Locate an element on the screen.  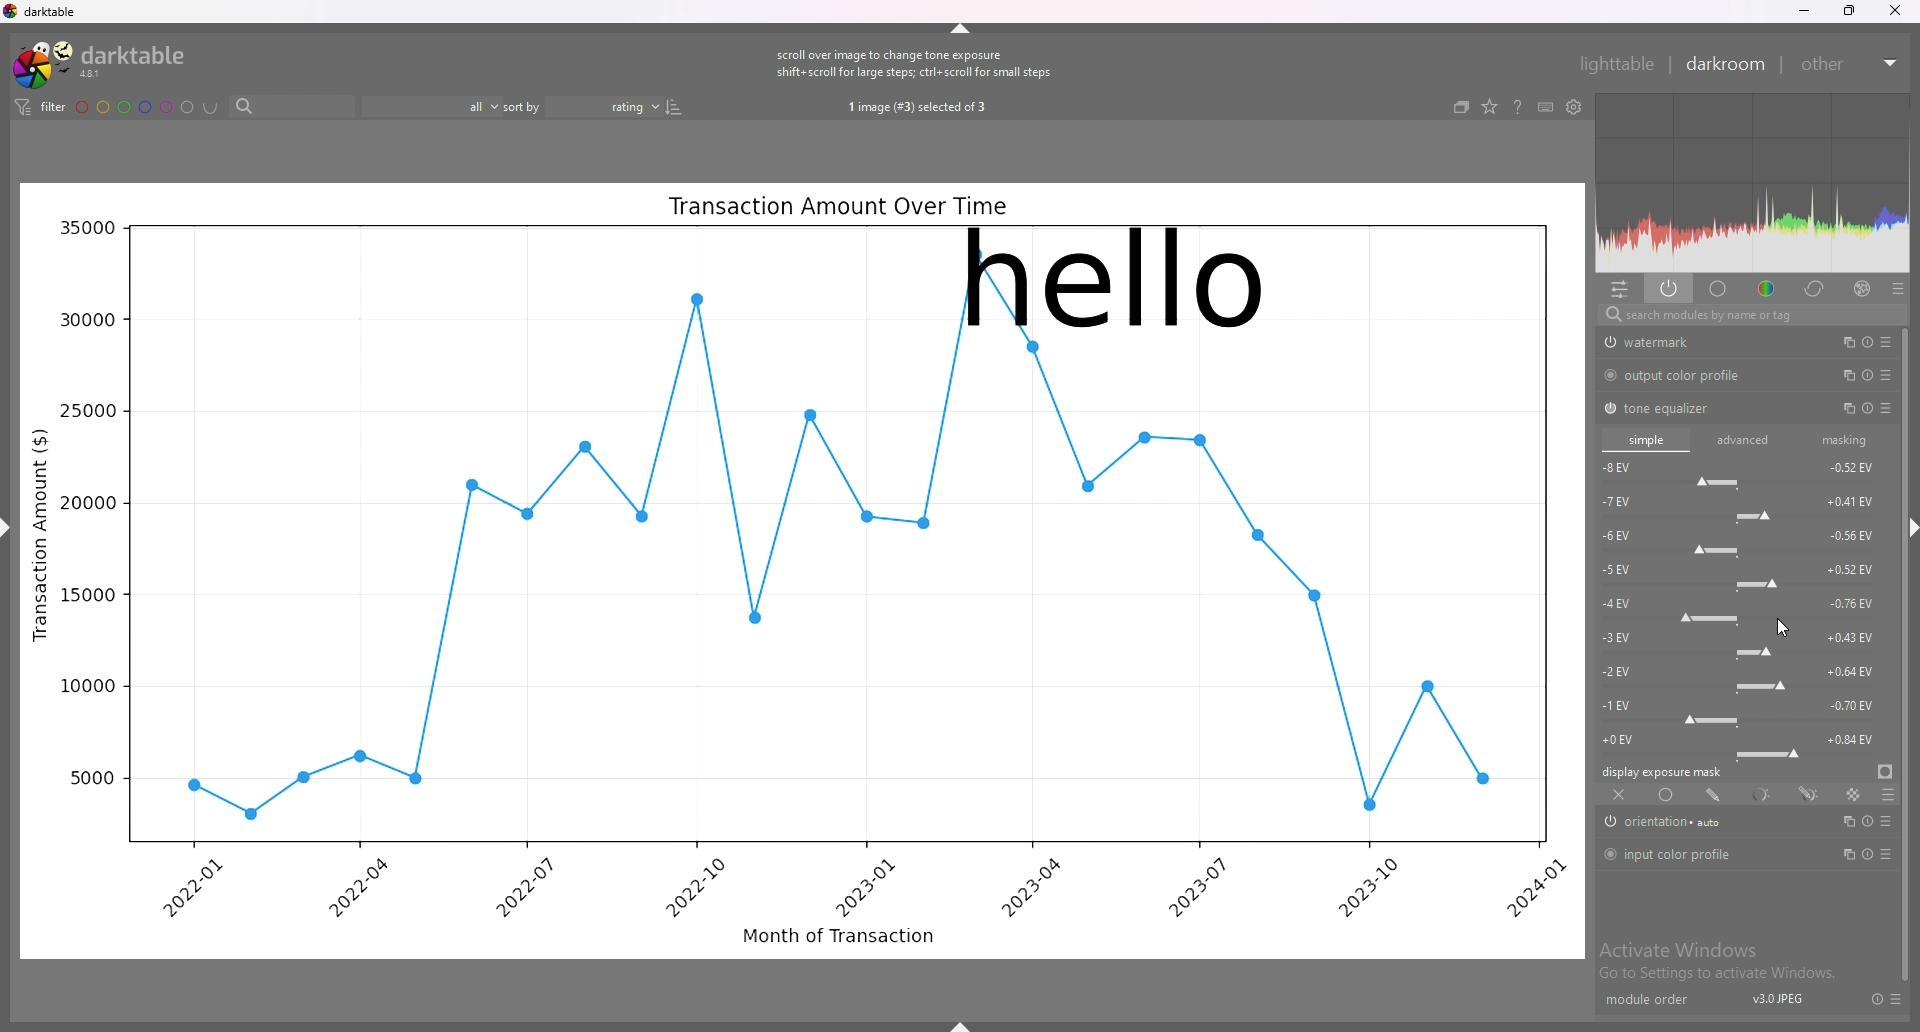
help is located at coordinates (1516, 108).